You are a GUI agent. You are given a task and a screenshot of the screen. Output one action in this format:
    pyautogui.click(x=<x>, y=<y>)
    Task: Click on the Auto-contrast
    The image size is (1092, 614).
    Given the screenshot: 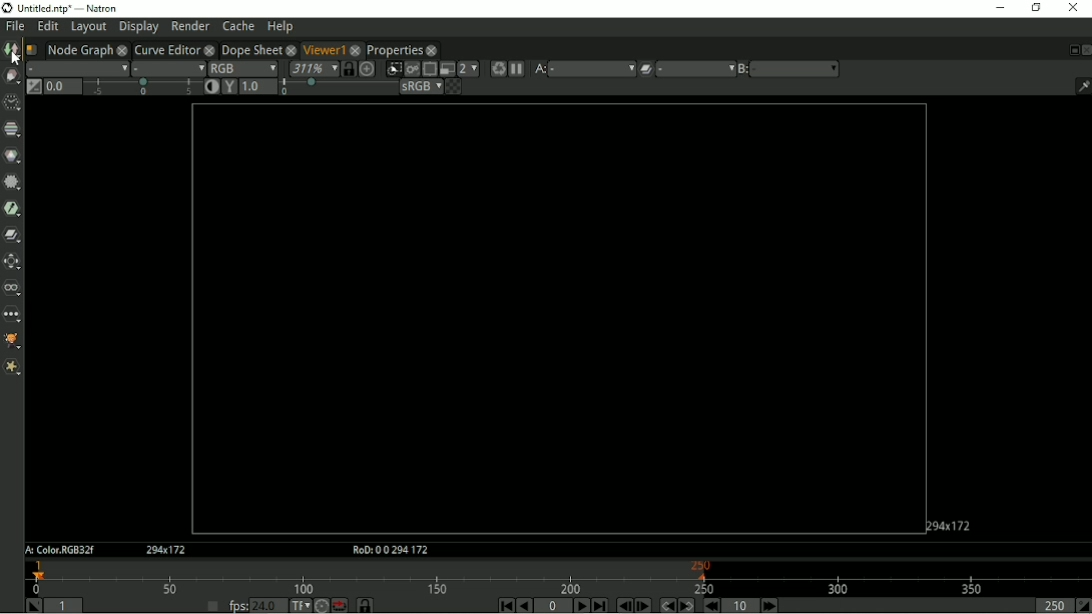 What is the action you would take?
    pyautogui.click(x=211, y=86)
    